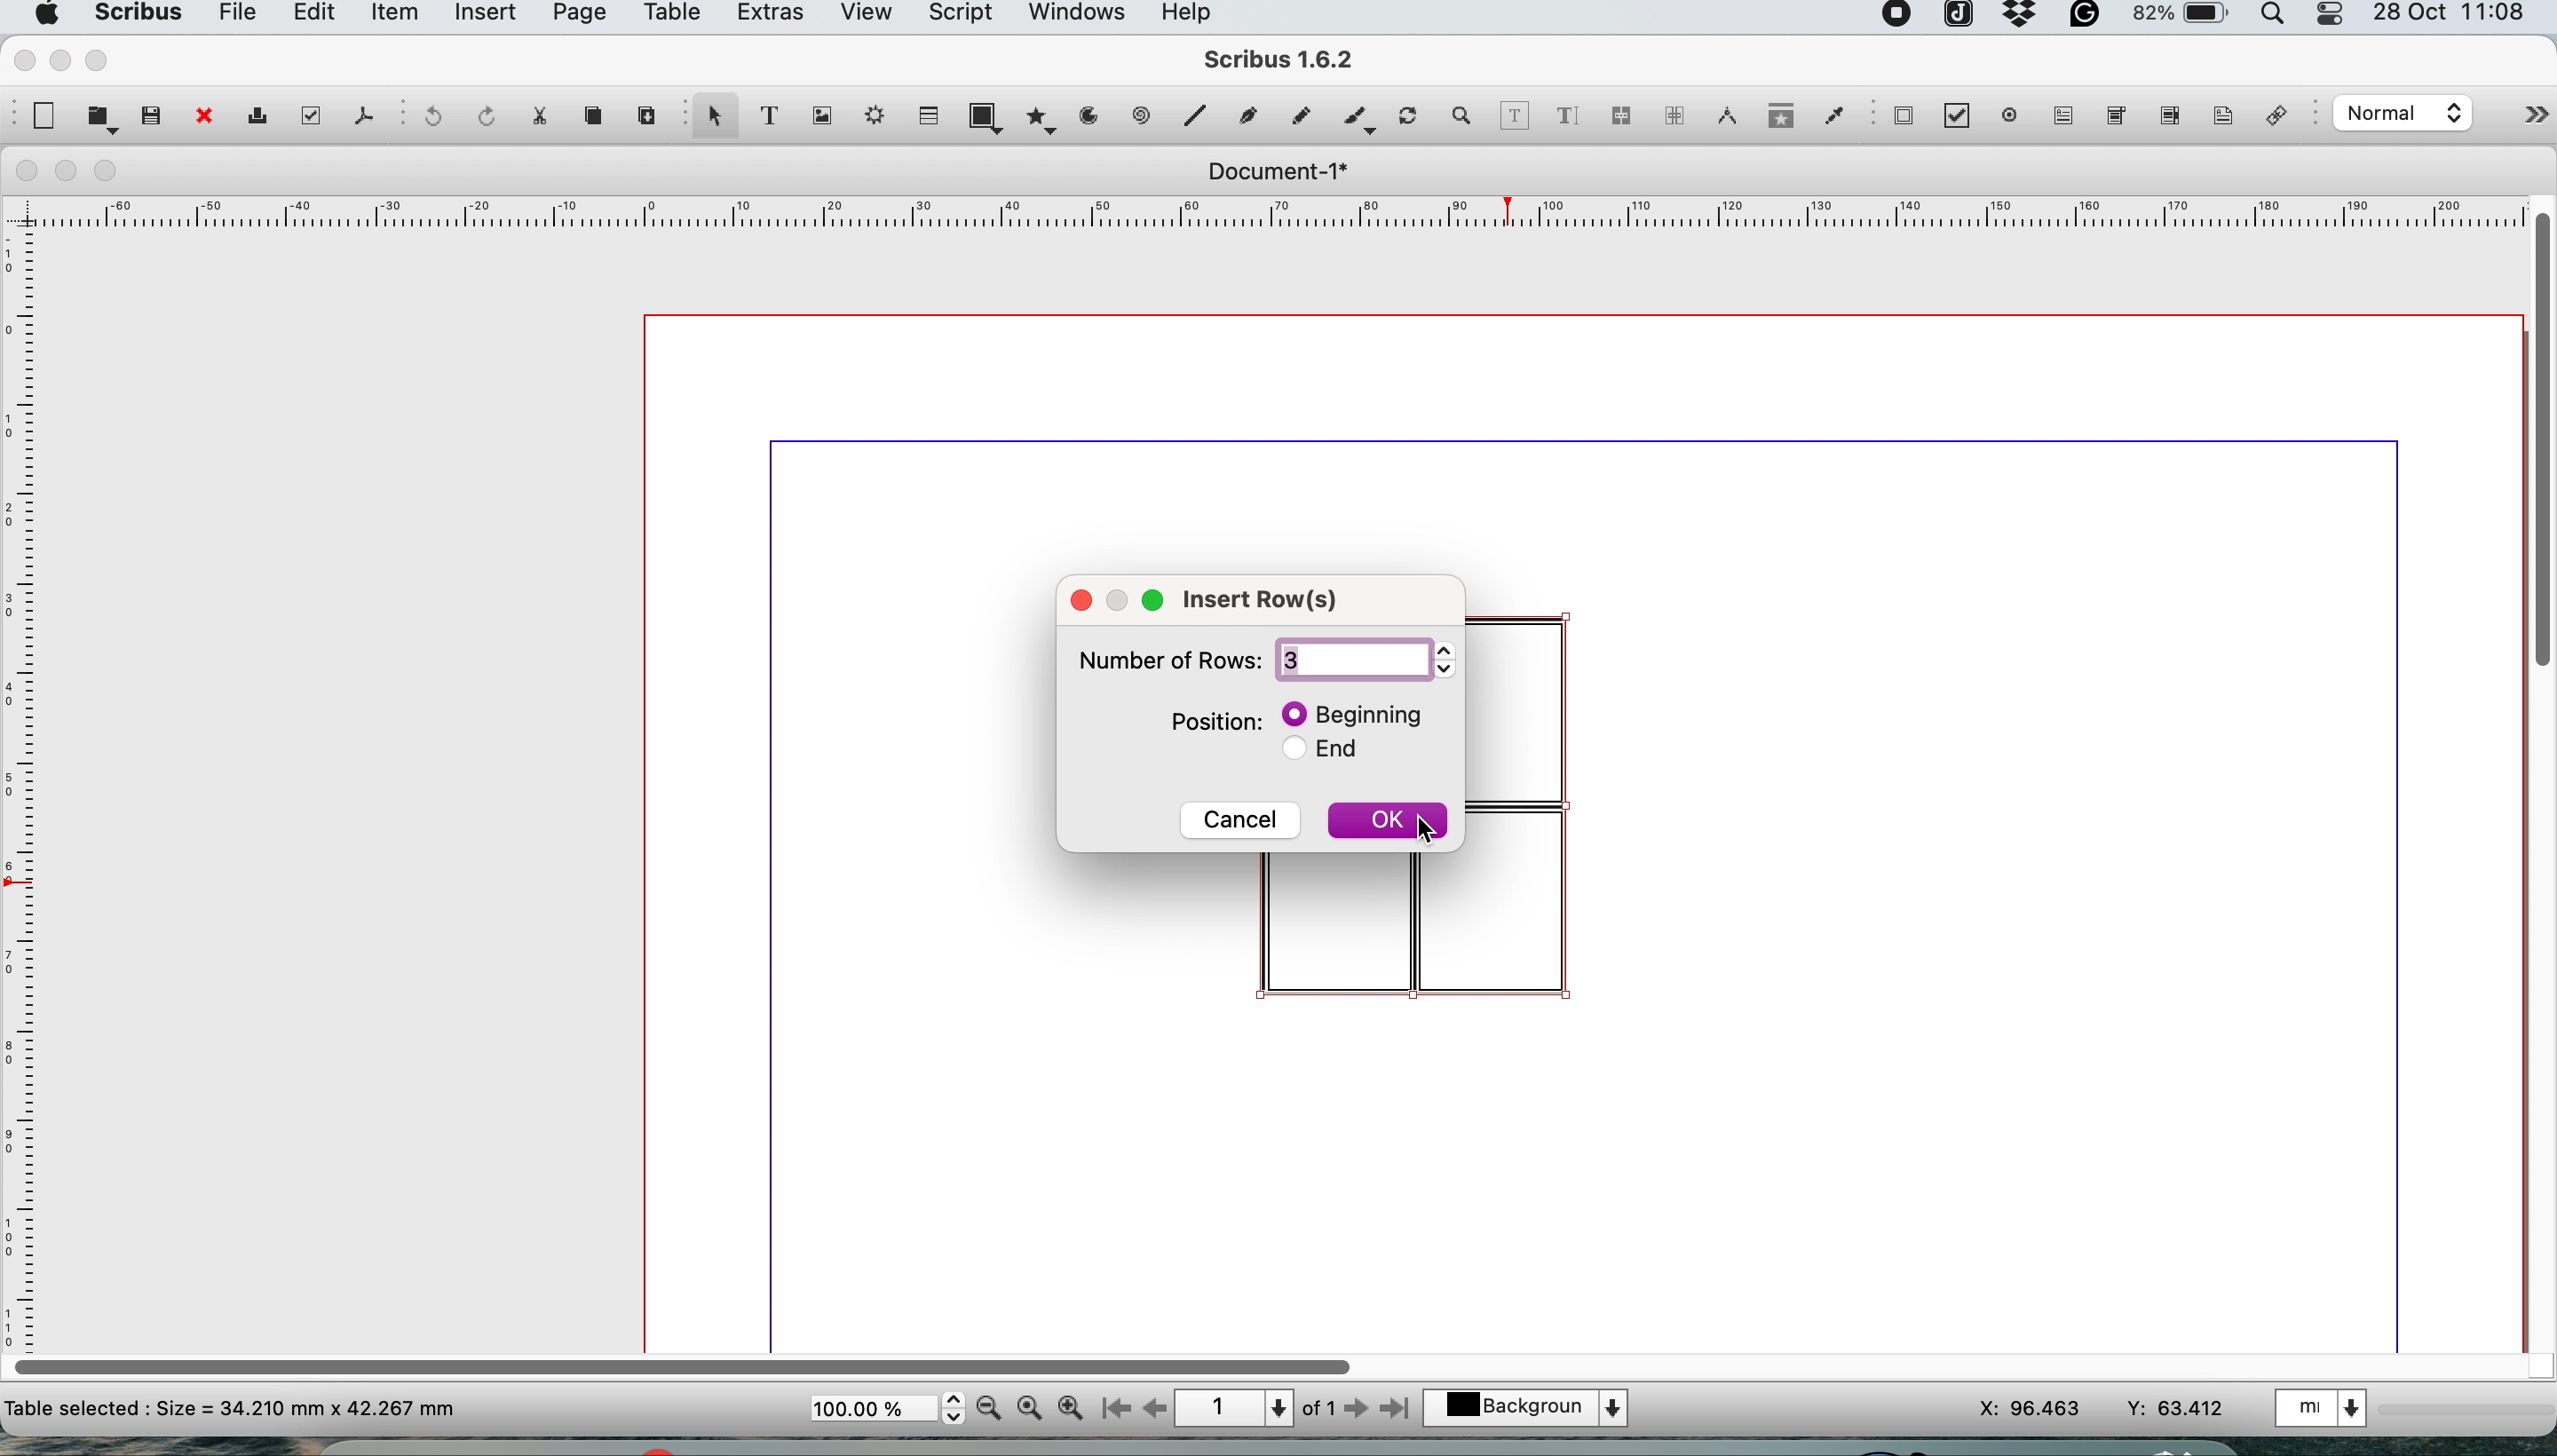 Image resolution: width=2557 pixels, height=1456 pixels. I want to click on image frame, so click(818, 116).